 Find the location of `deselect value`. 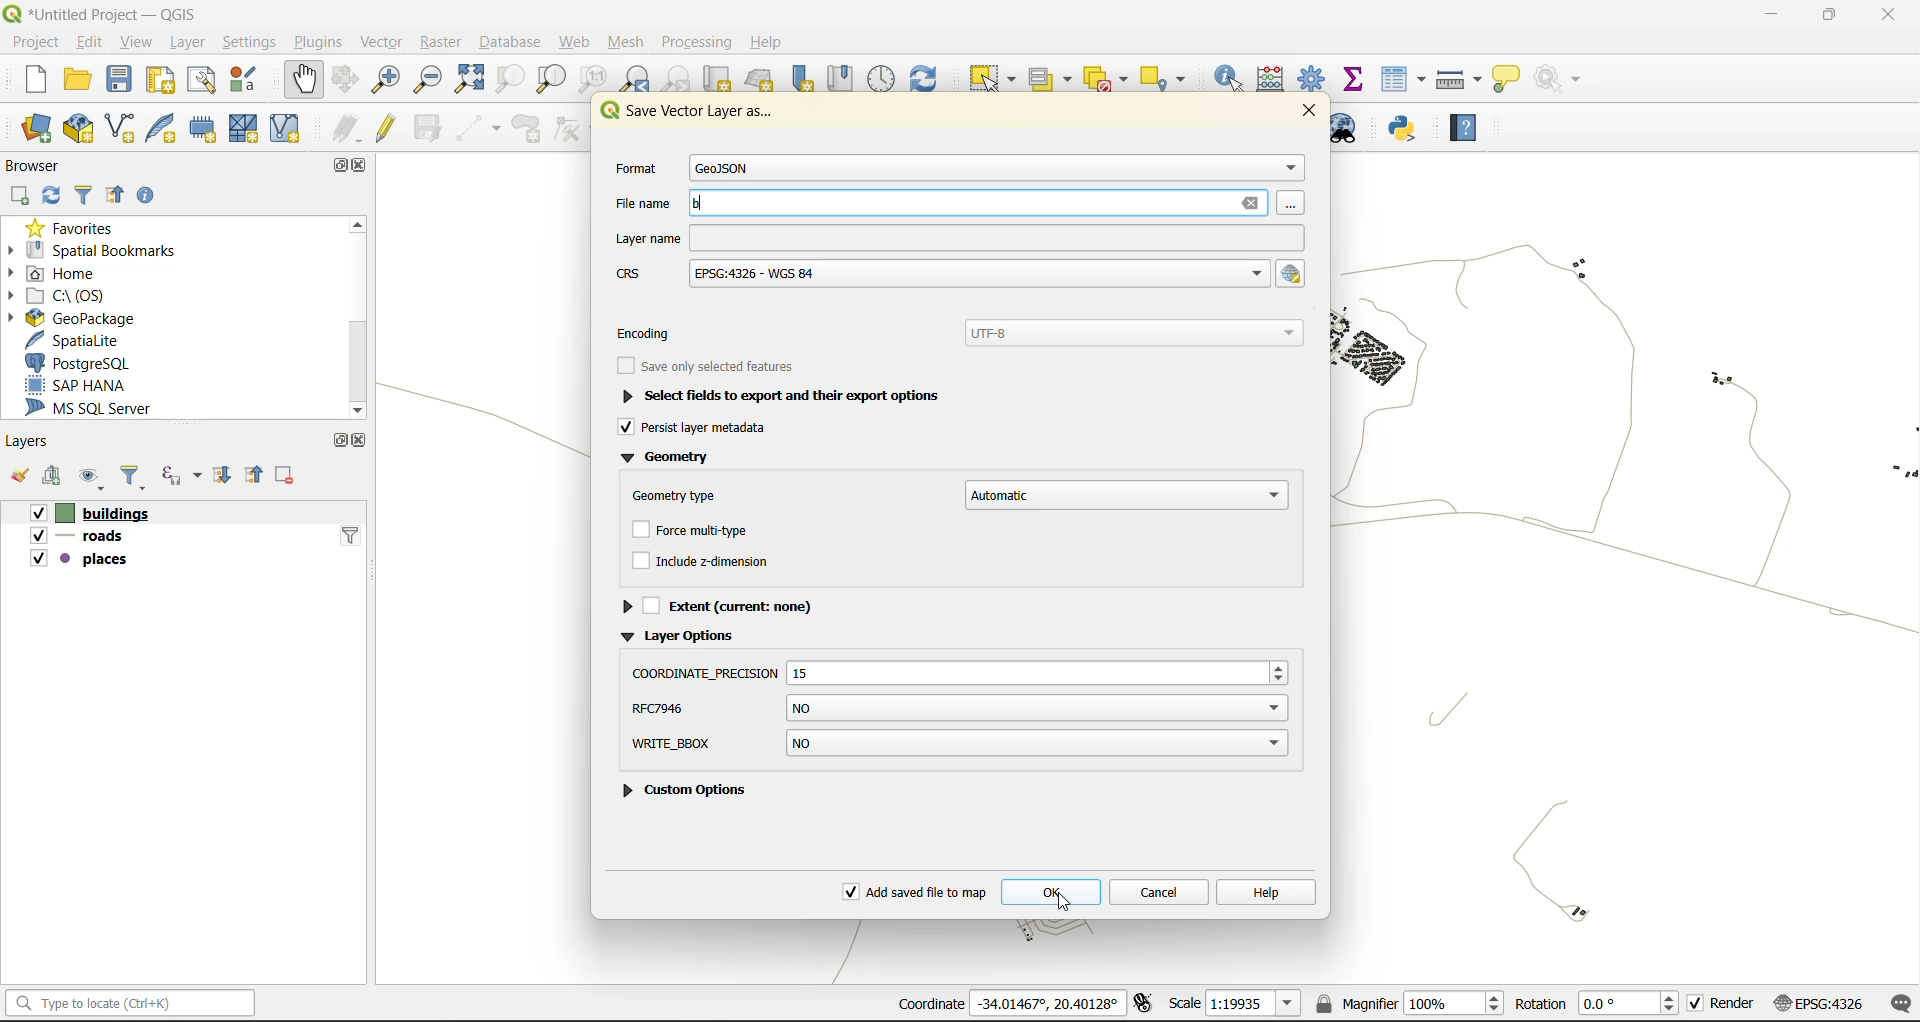

deselect value is located at coordinates (1110, 80).